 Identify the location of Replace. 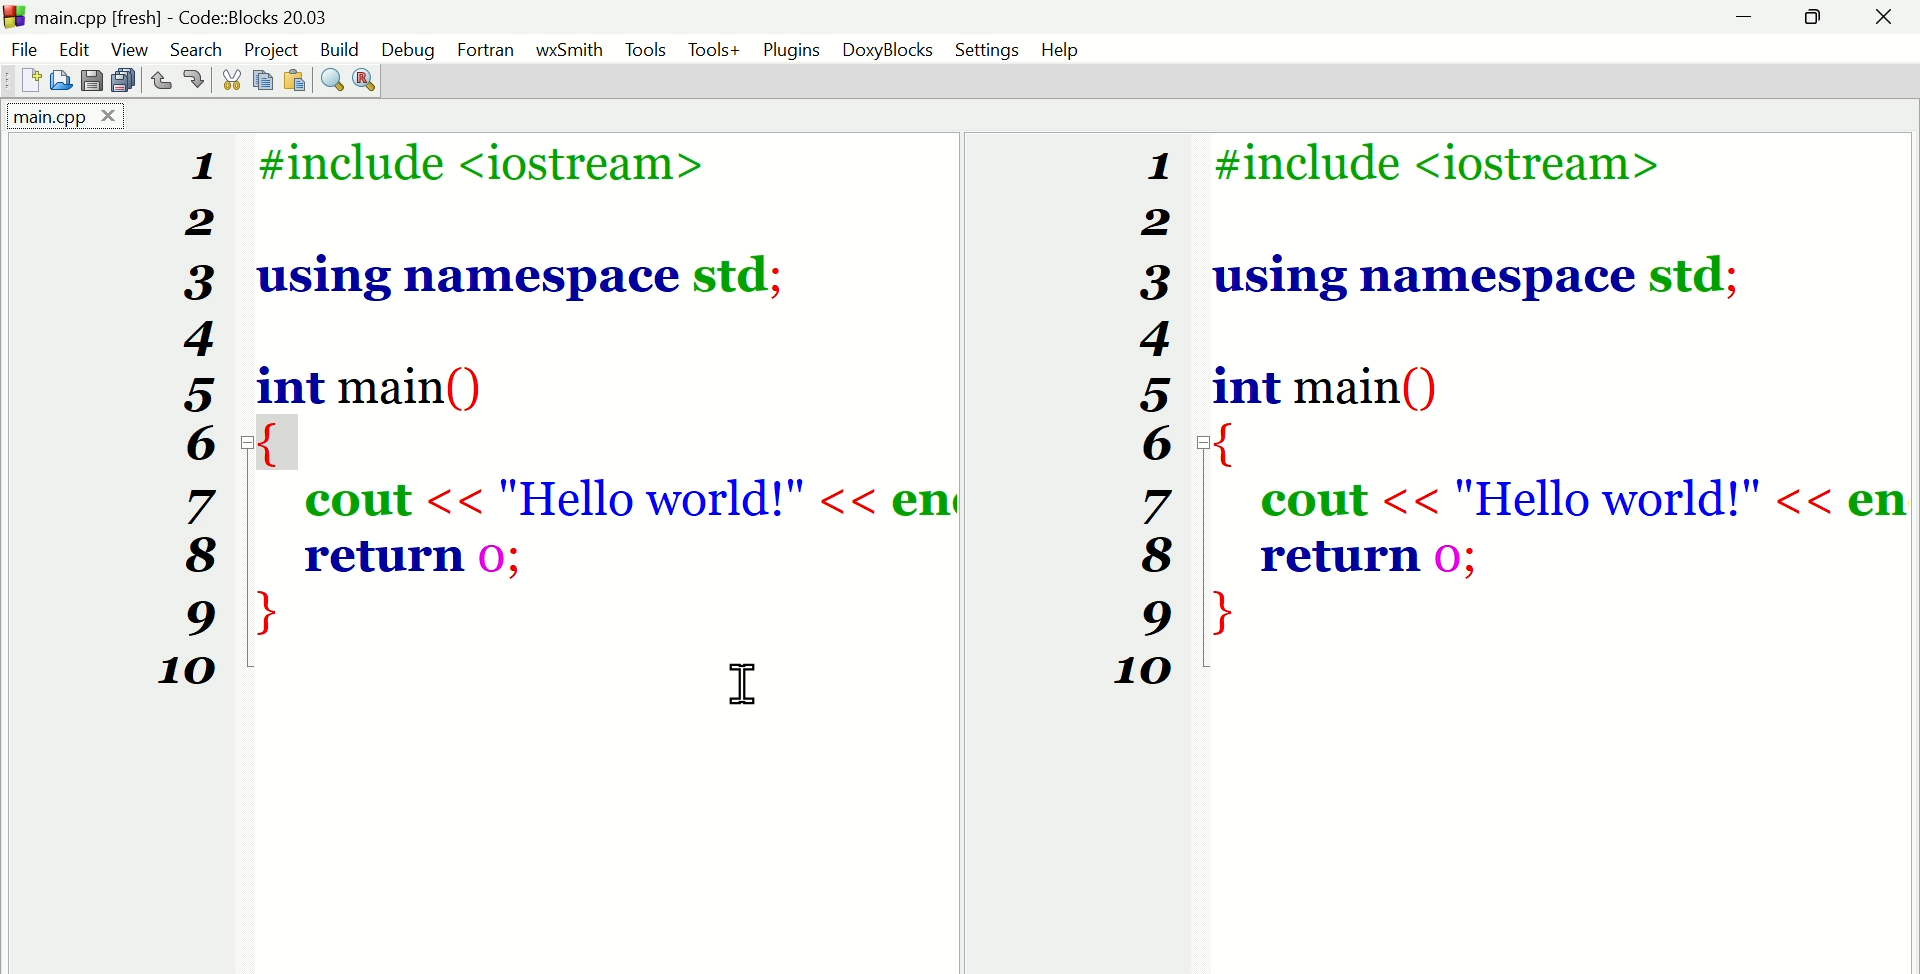
(371, 77).